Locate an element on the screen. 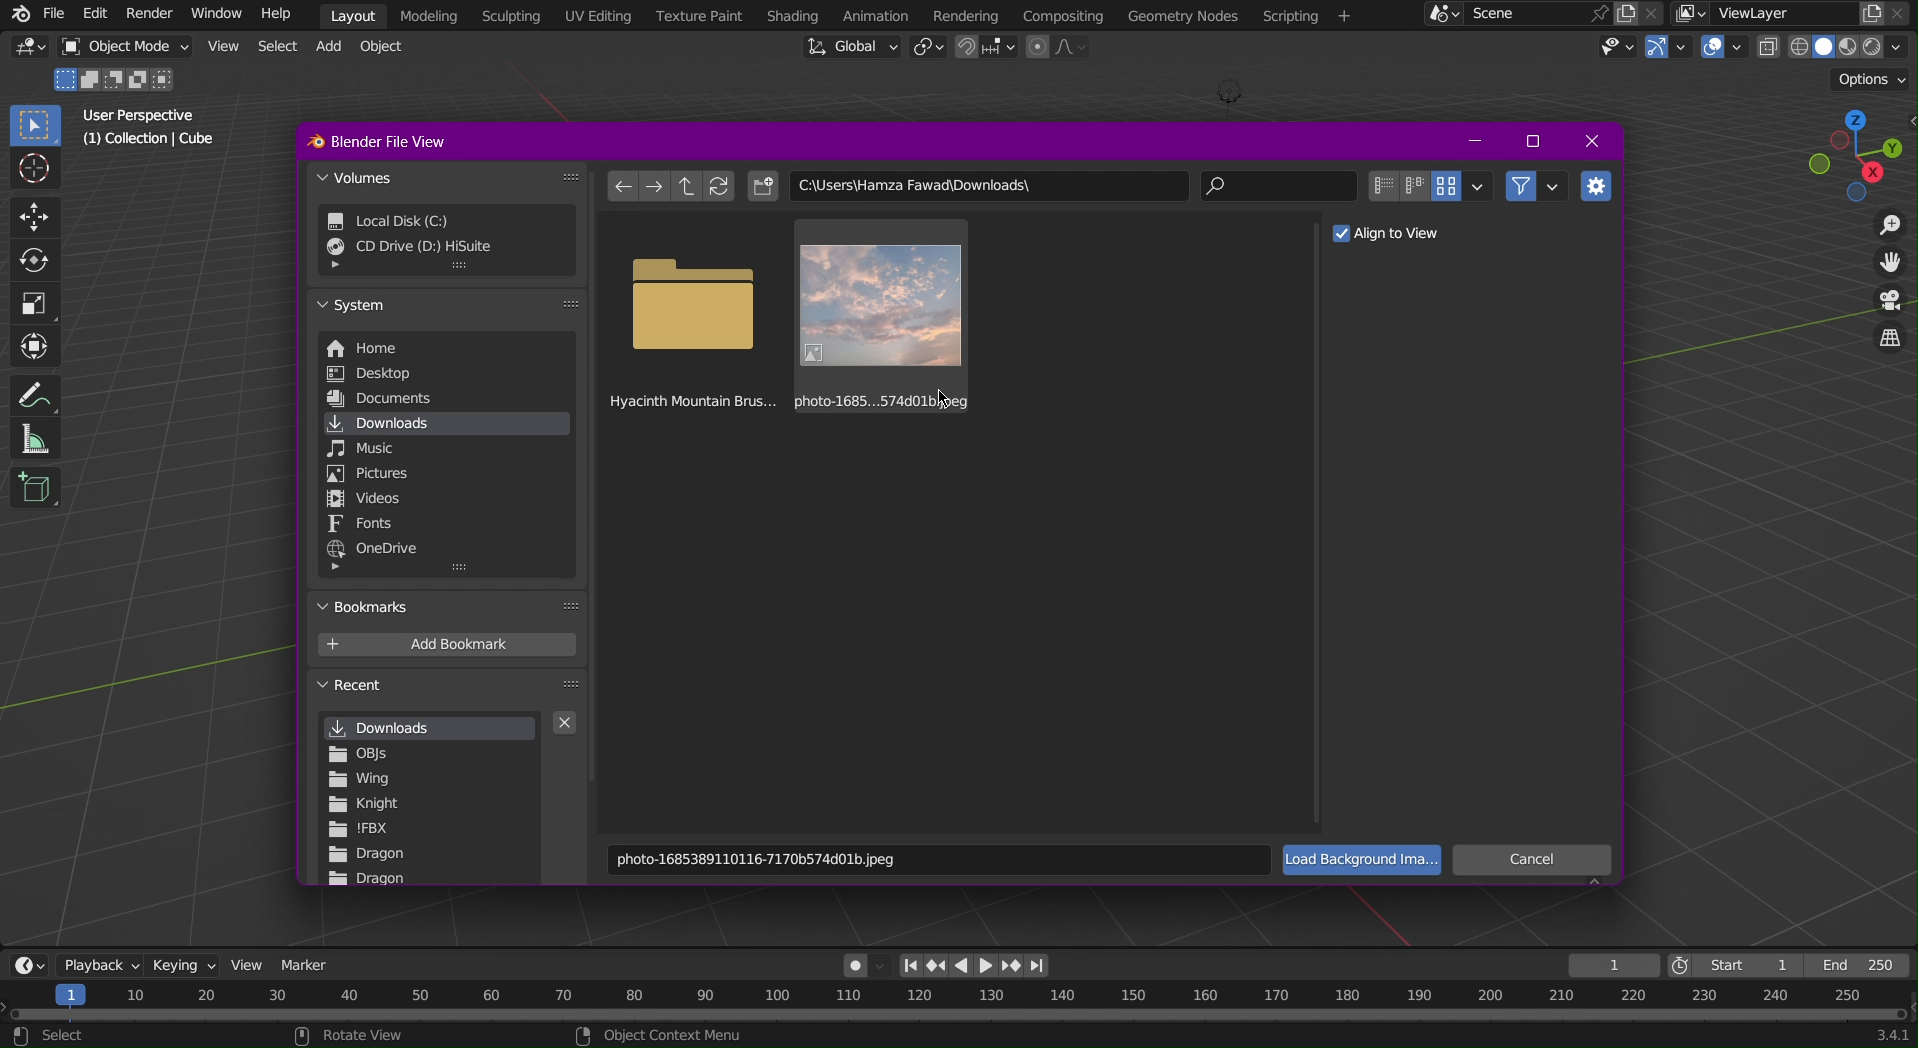 The height and width of the screenshot is (1048, 1918). expand is located at coordinates (338, 570).